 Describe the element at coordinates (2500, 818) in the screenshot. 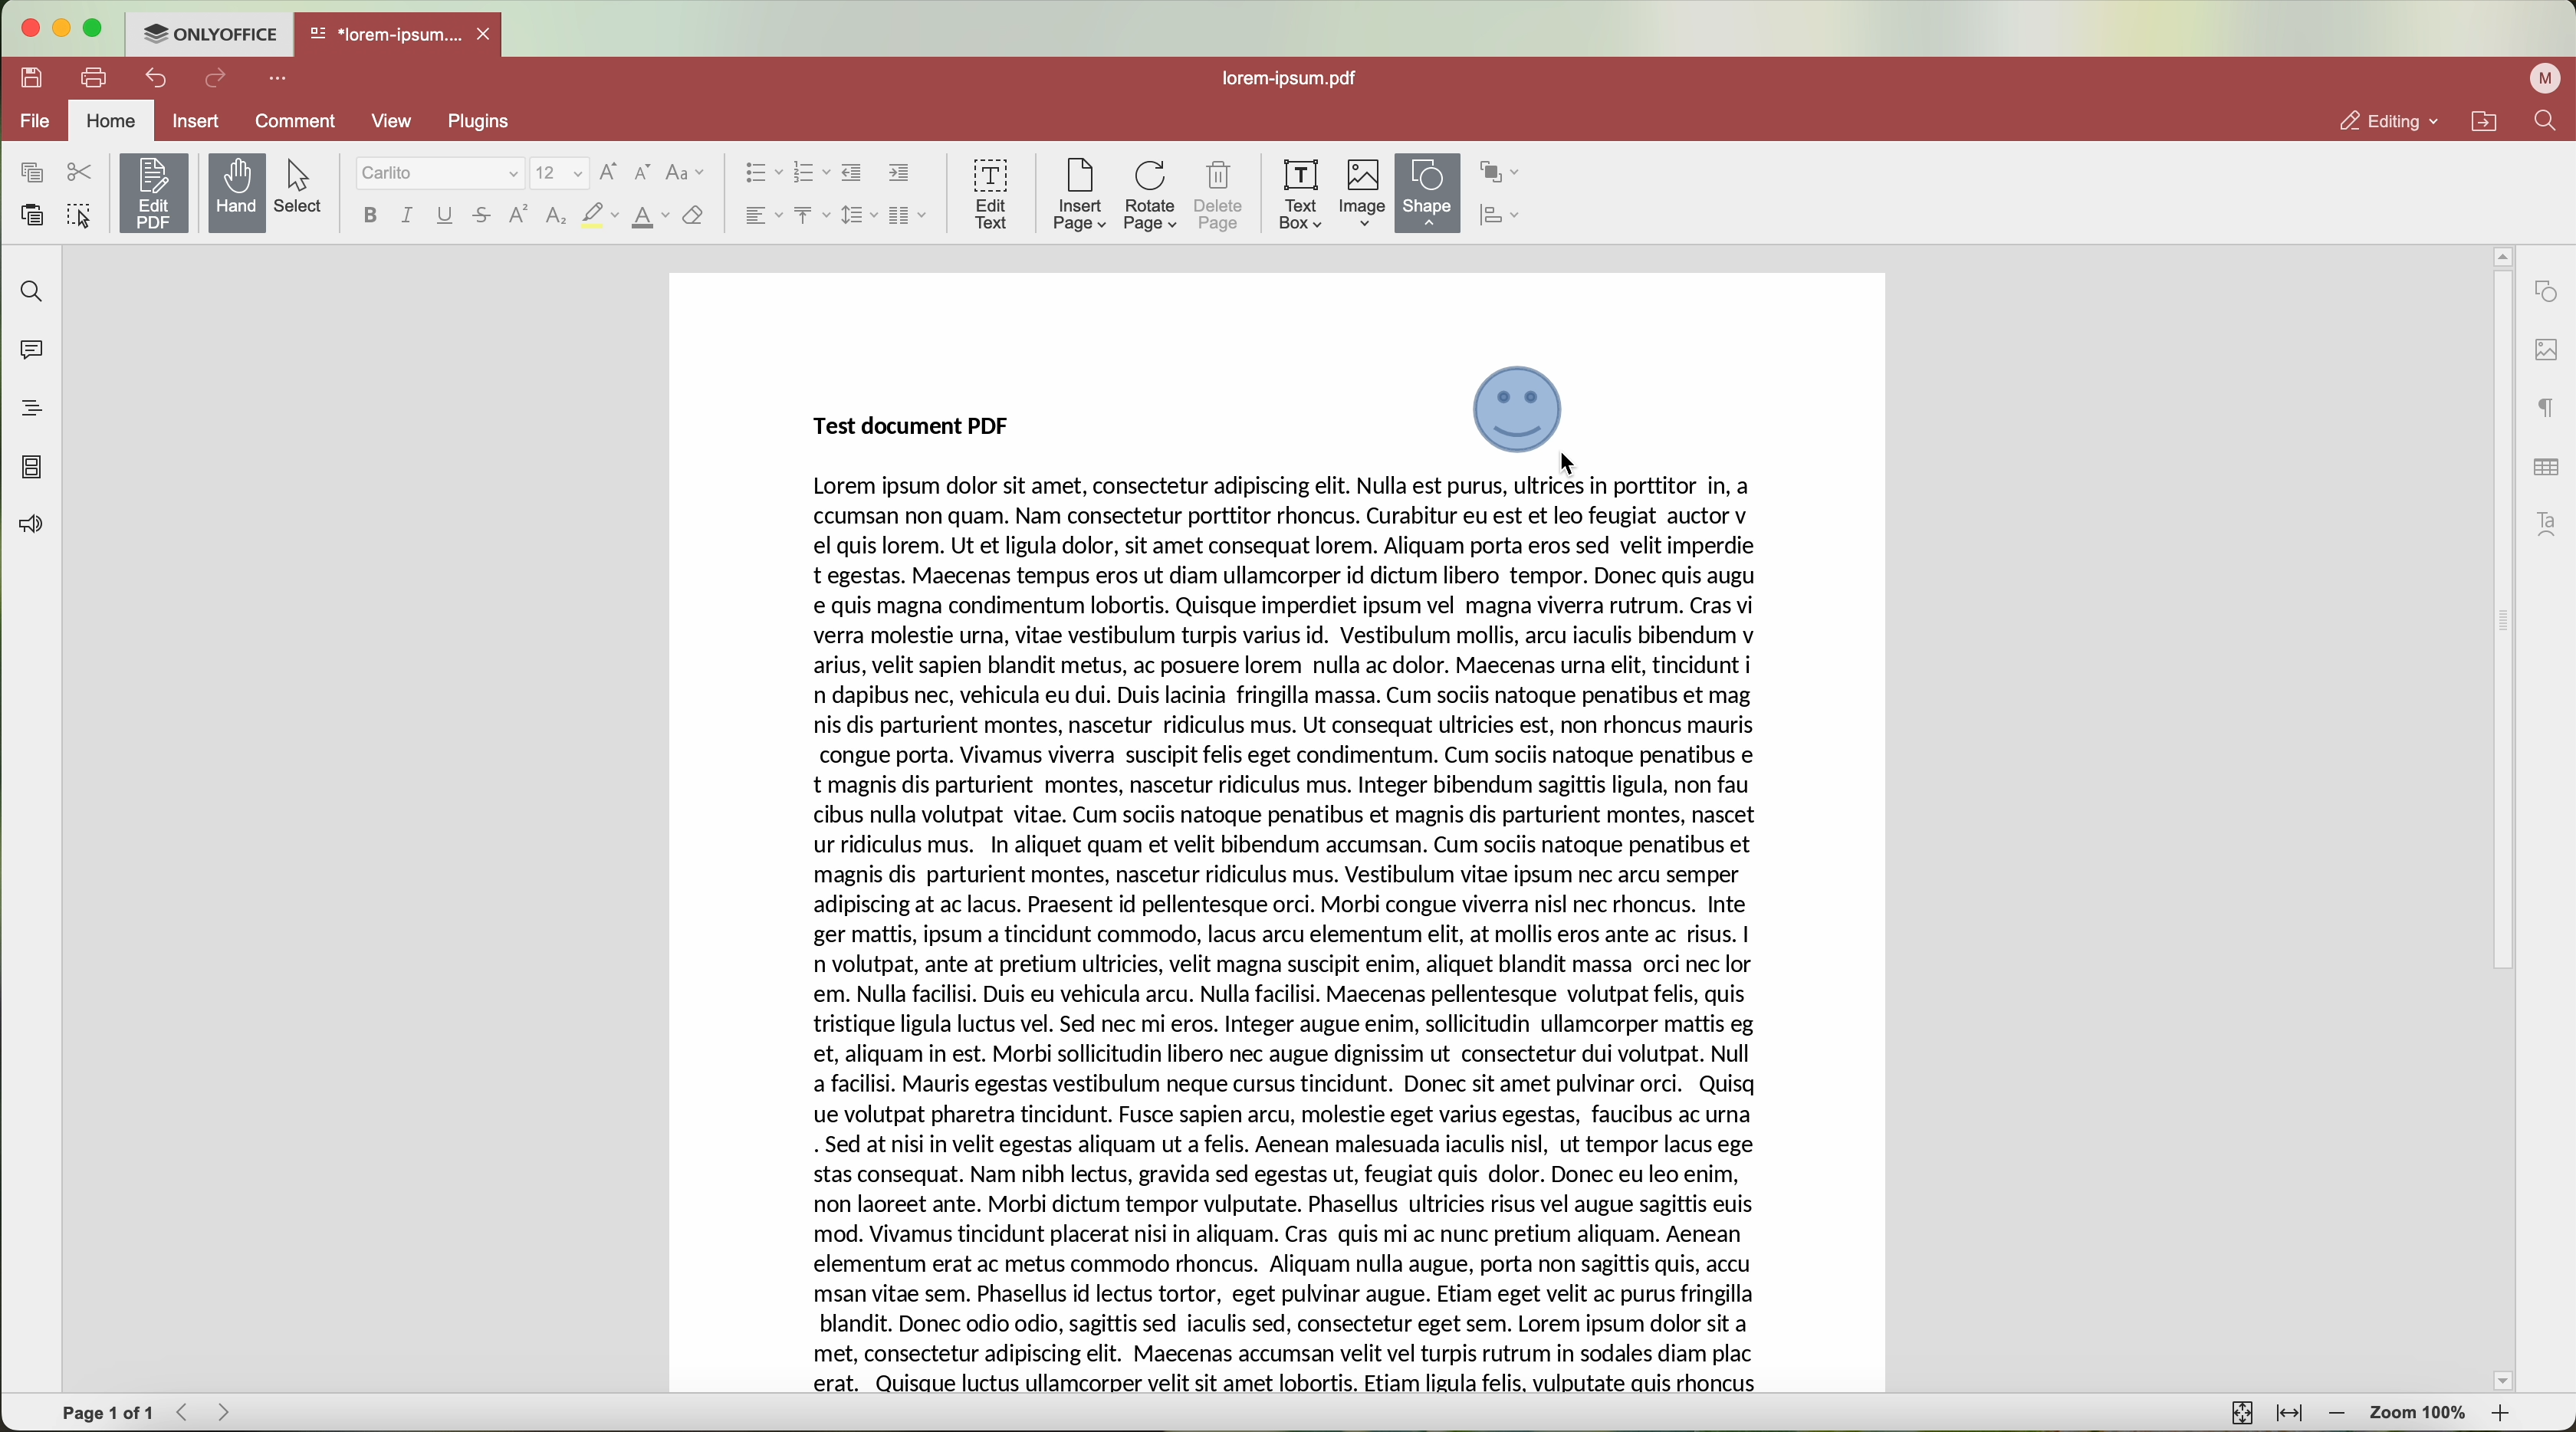

I see `scrollbar` at that location.